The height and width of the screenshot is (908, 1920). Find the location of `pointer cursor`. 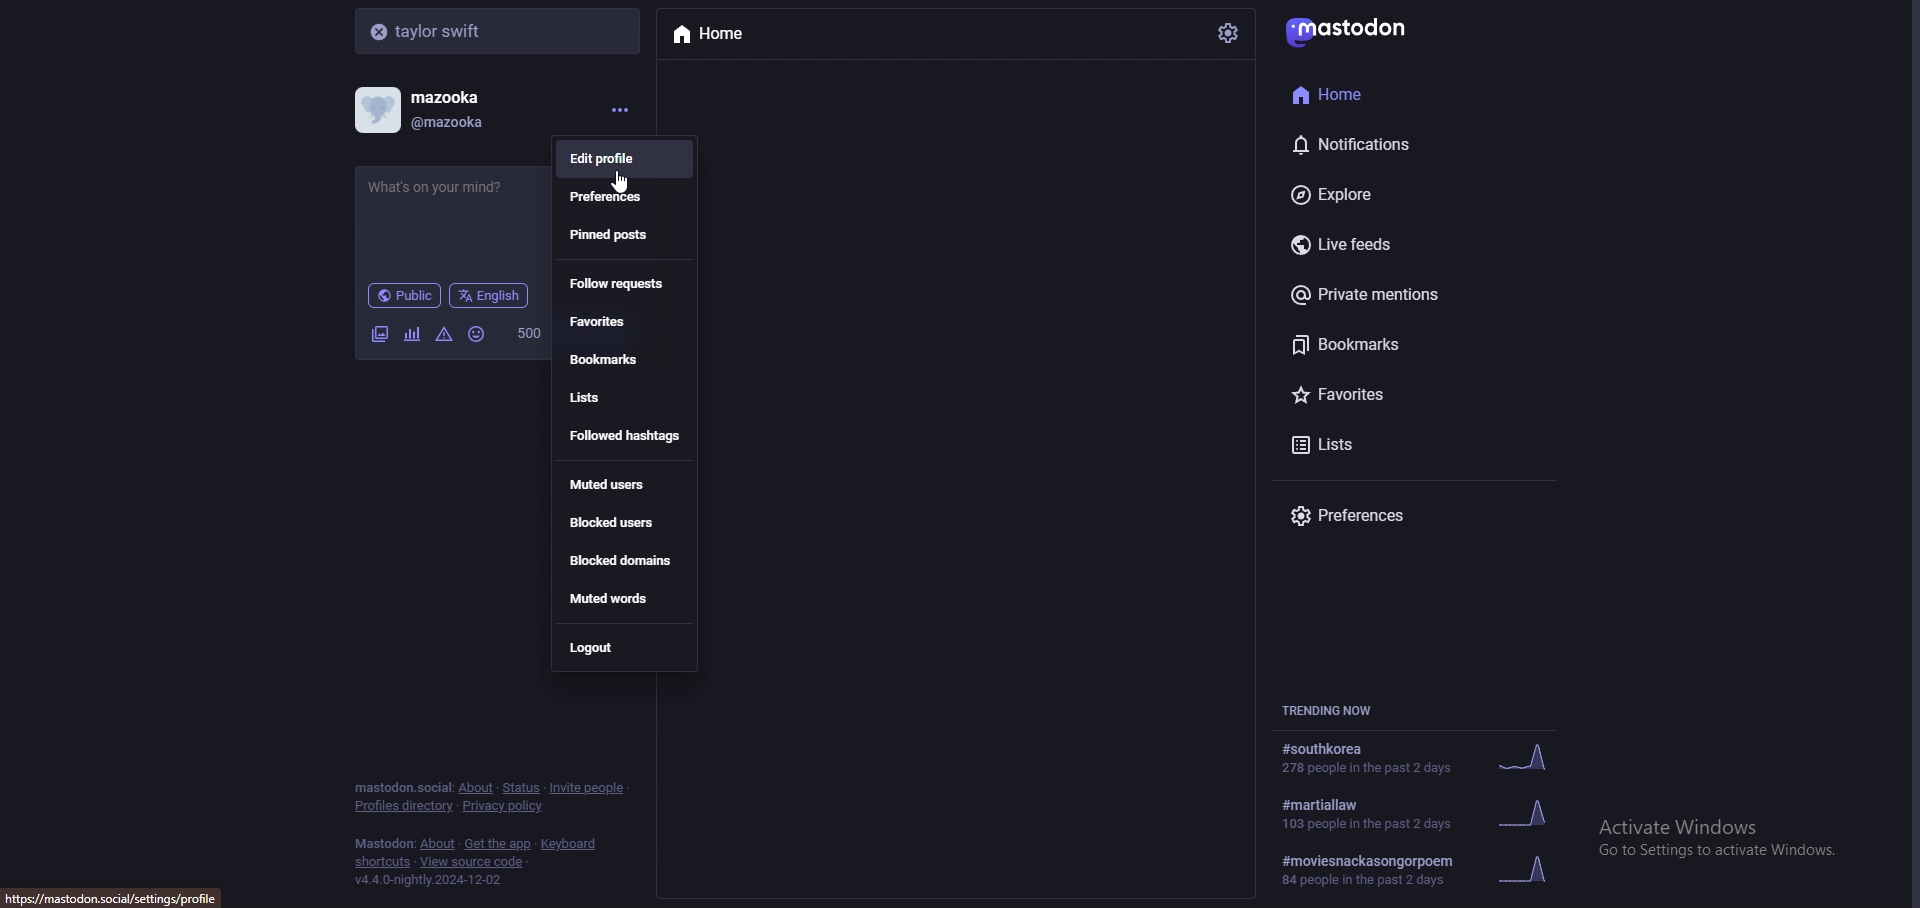

pointer cursor is located at coordinates (627, 184).